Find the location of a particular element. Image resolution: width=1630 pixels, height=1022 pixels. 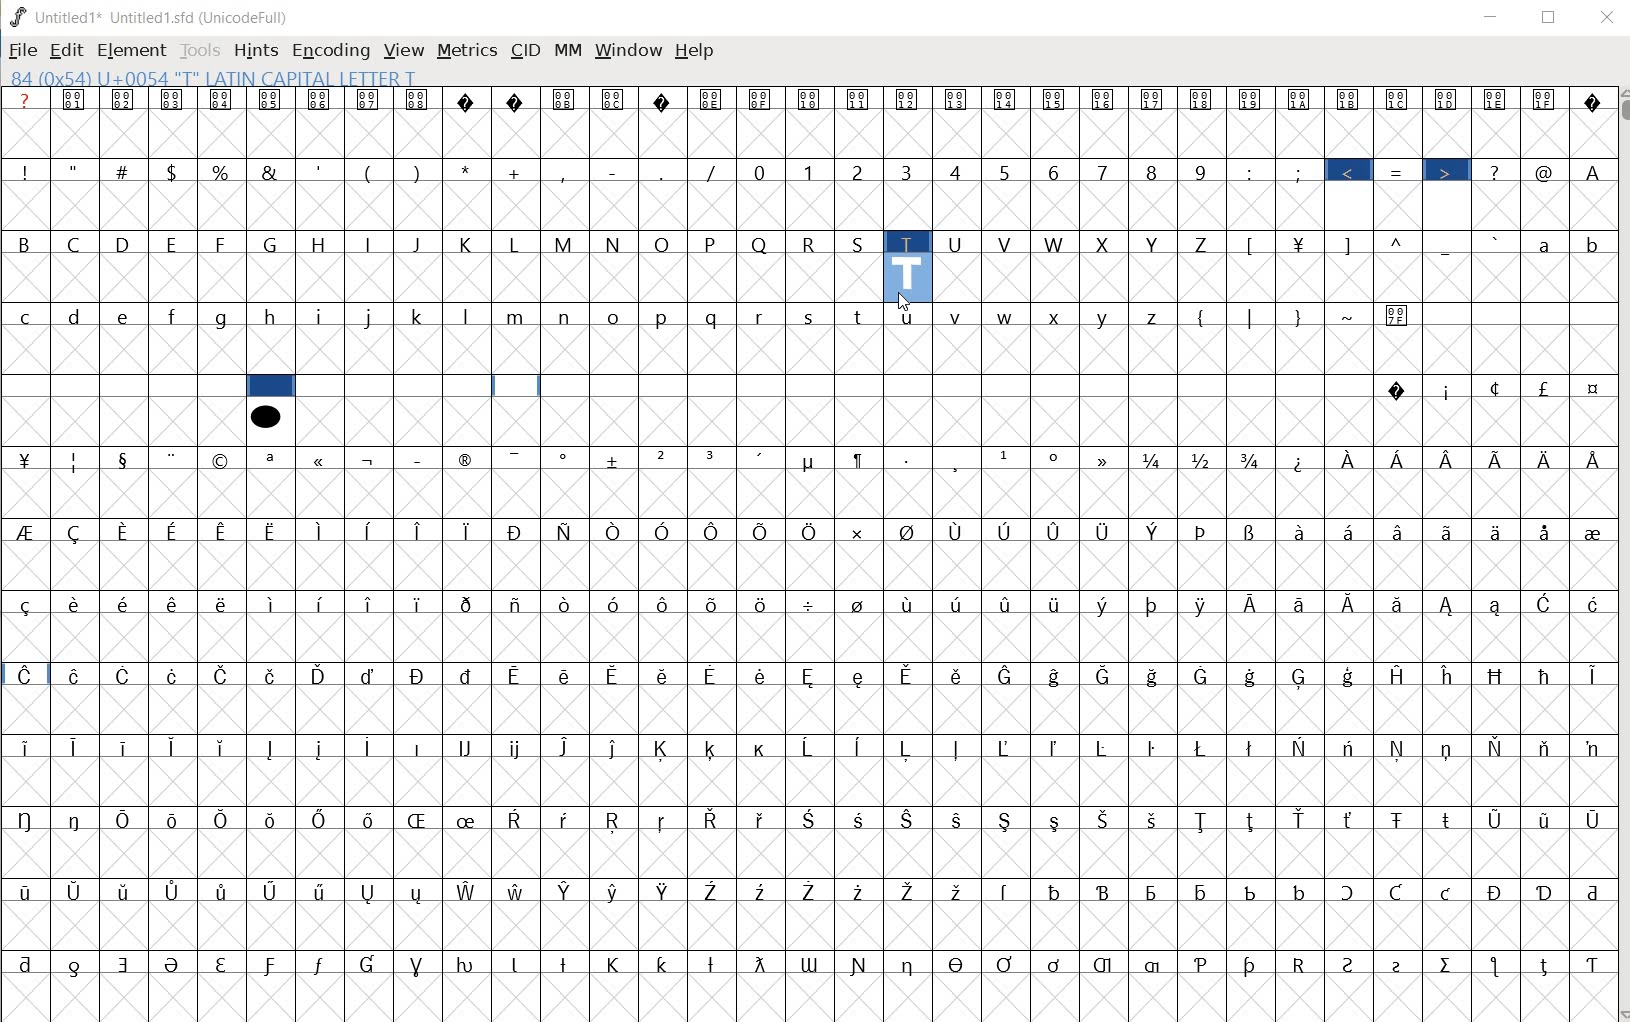

element is located at coordinates (131, 50).